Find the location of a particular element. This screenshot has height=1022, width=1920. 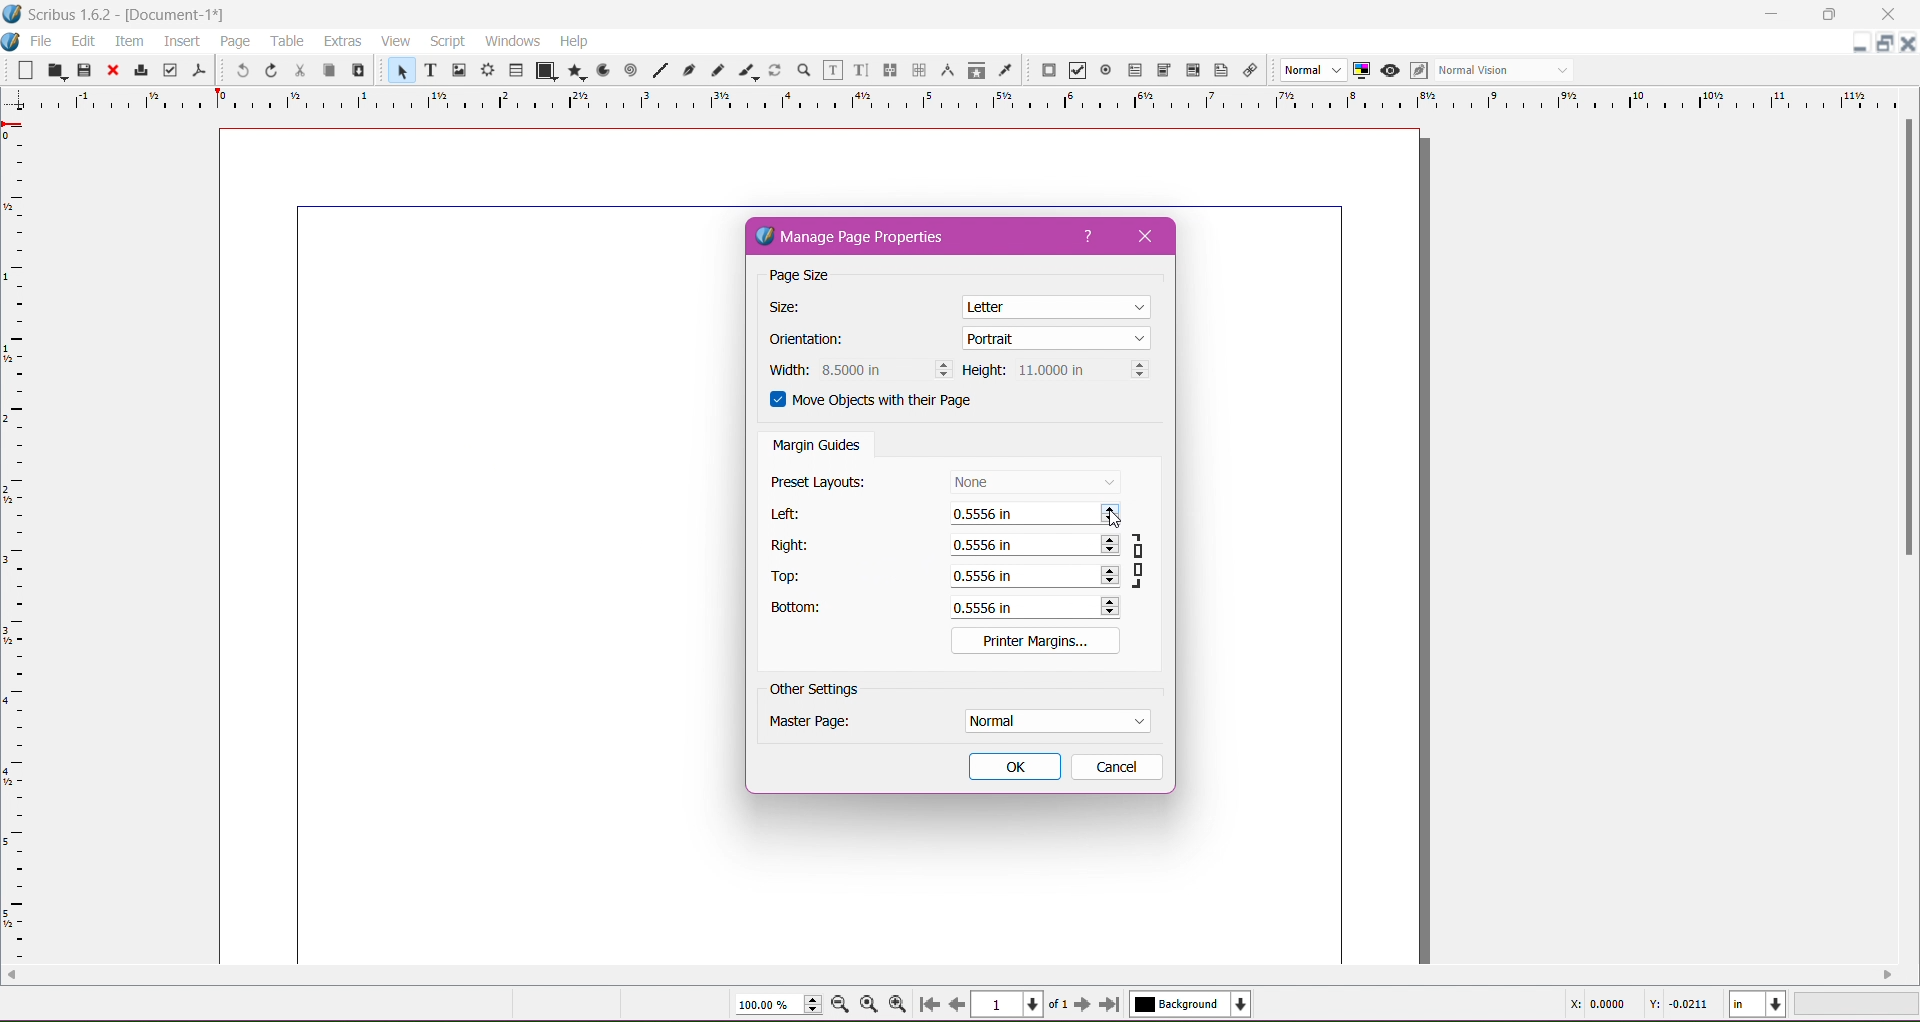

Go to next page is located at coordinates (1082, 1005).